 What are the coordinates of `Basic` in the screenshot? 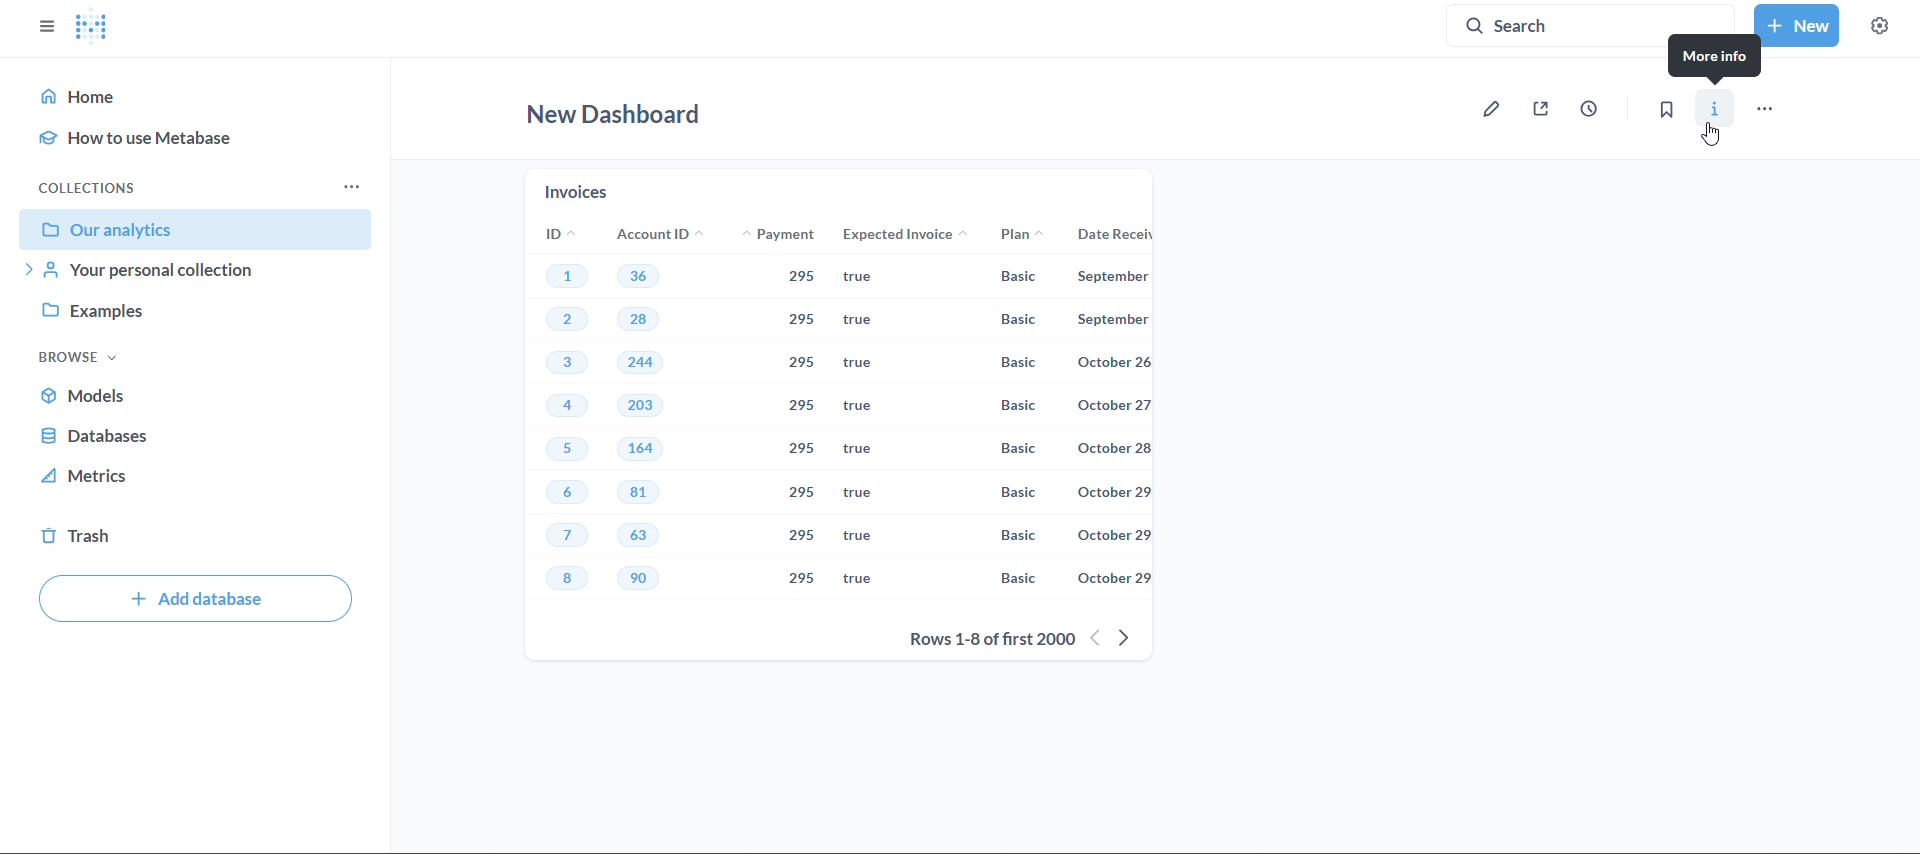 It's located at (1024, 448).